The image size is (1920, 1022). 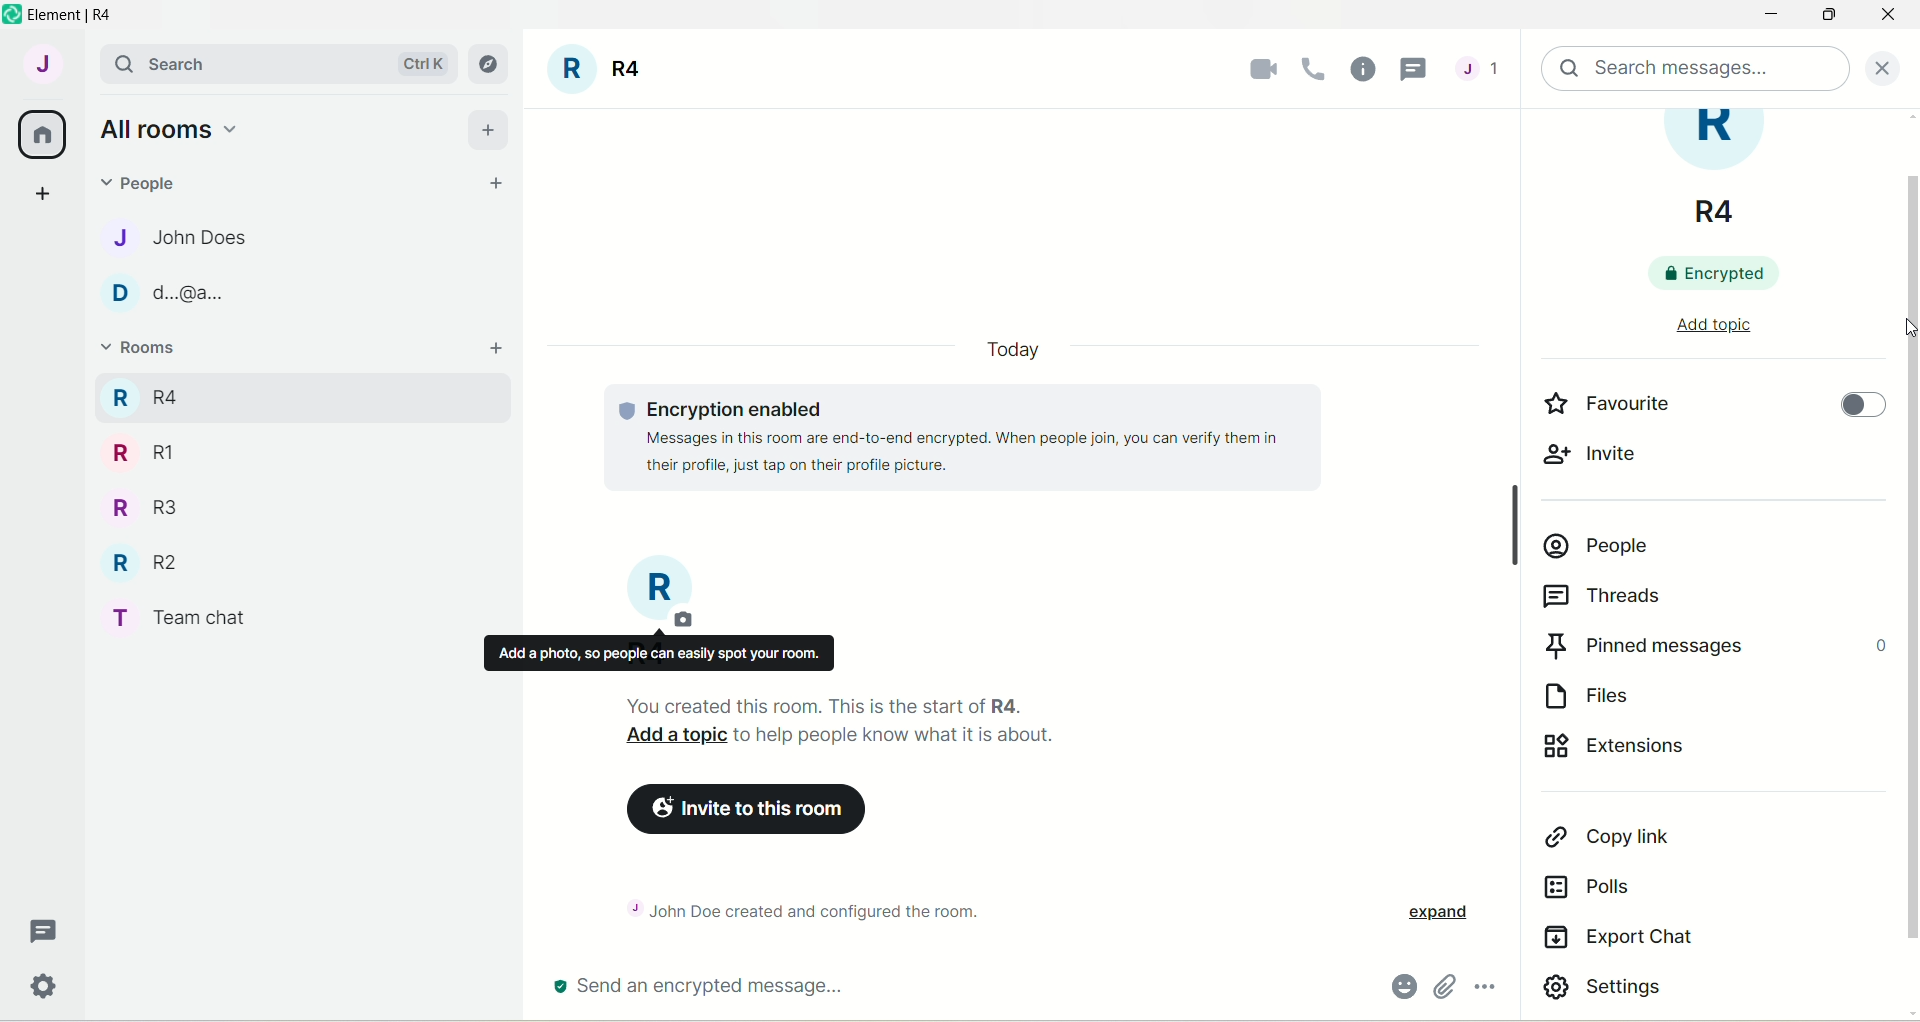 What do you see at coordinates (1903, 331) in the screenshot?
I see `cursor` at bounding box center [1903, 331].